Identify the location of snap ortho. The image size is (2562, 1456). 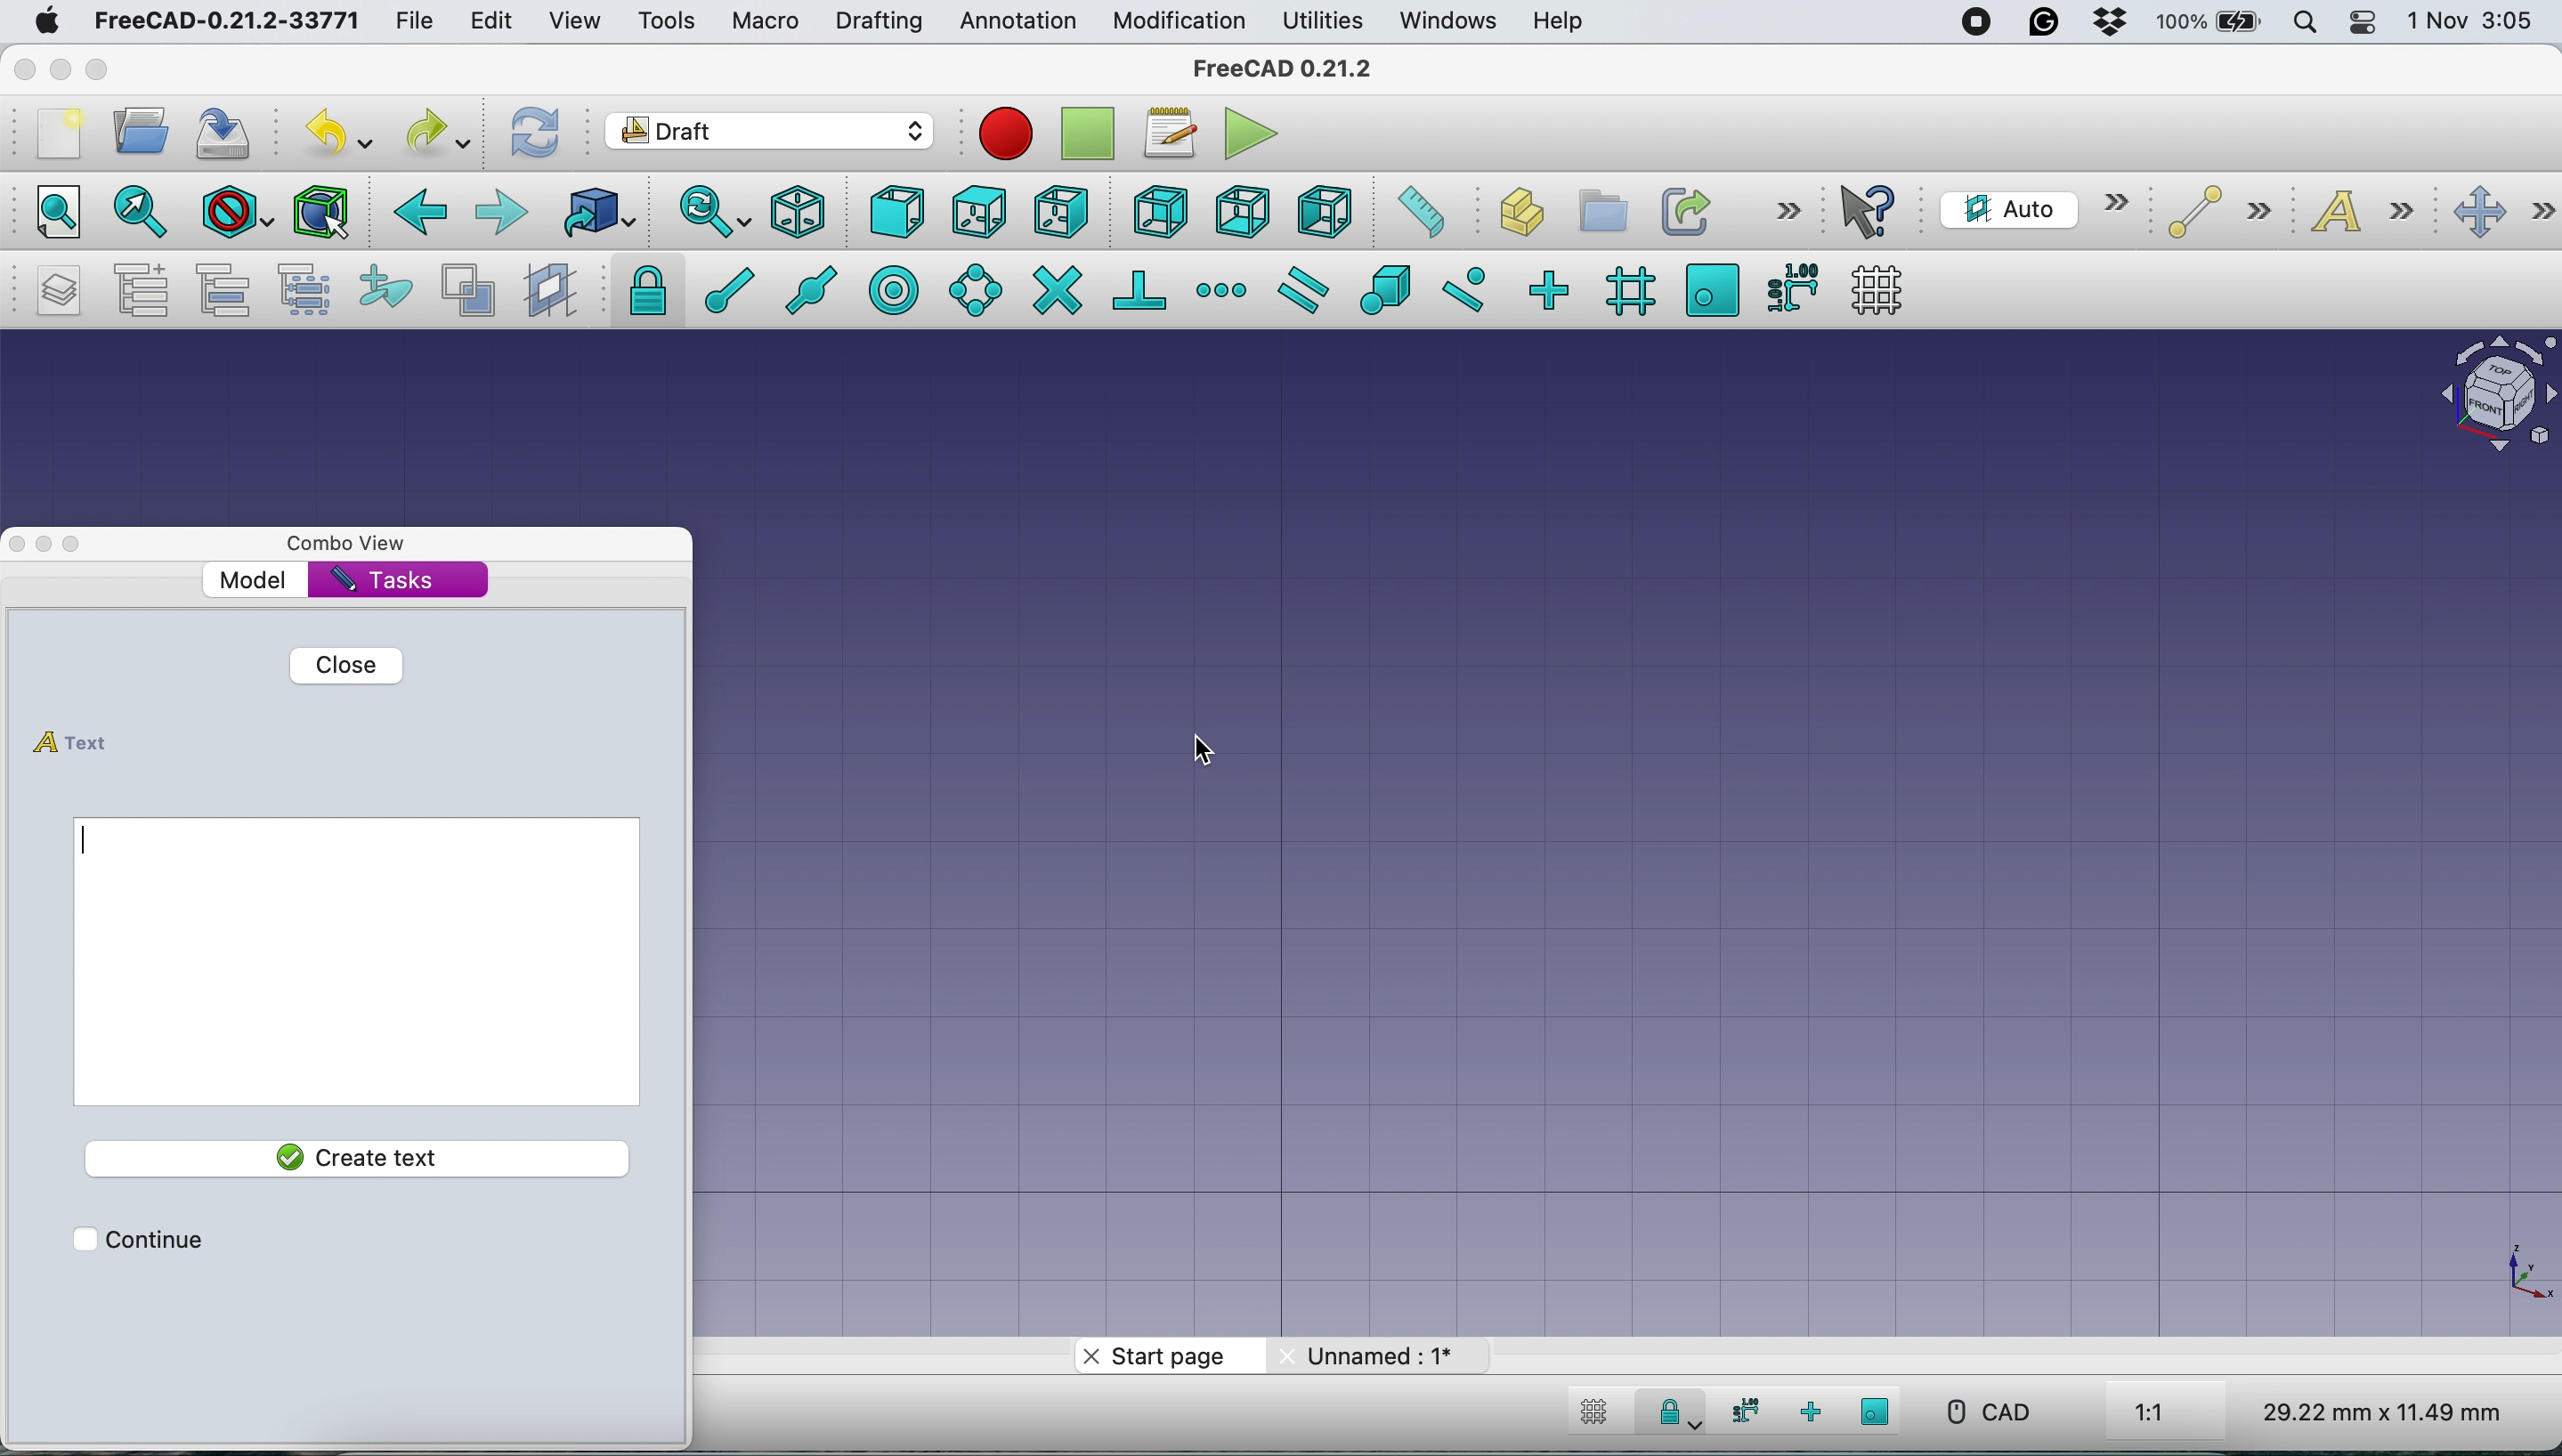
(1551, 289).